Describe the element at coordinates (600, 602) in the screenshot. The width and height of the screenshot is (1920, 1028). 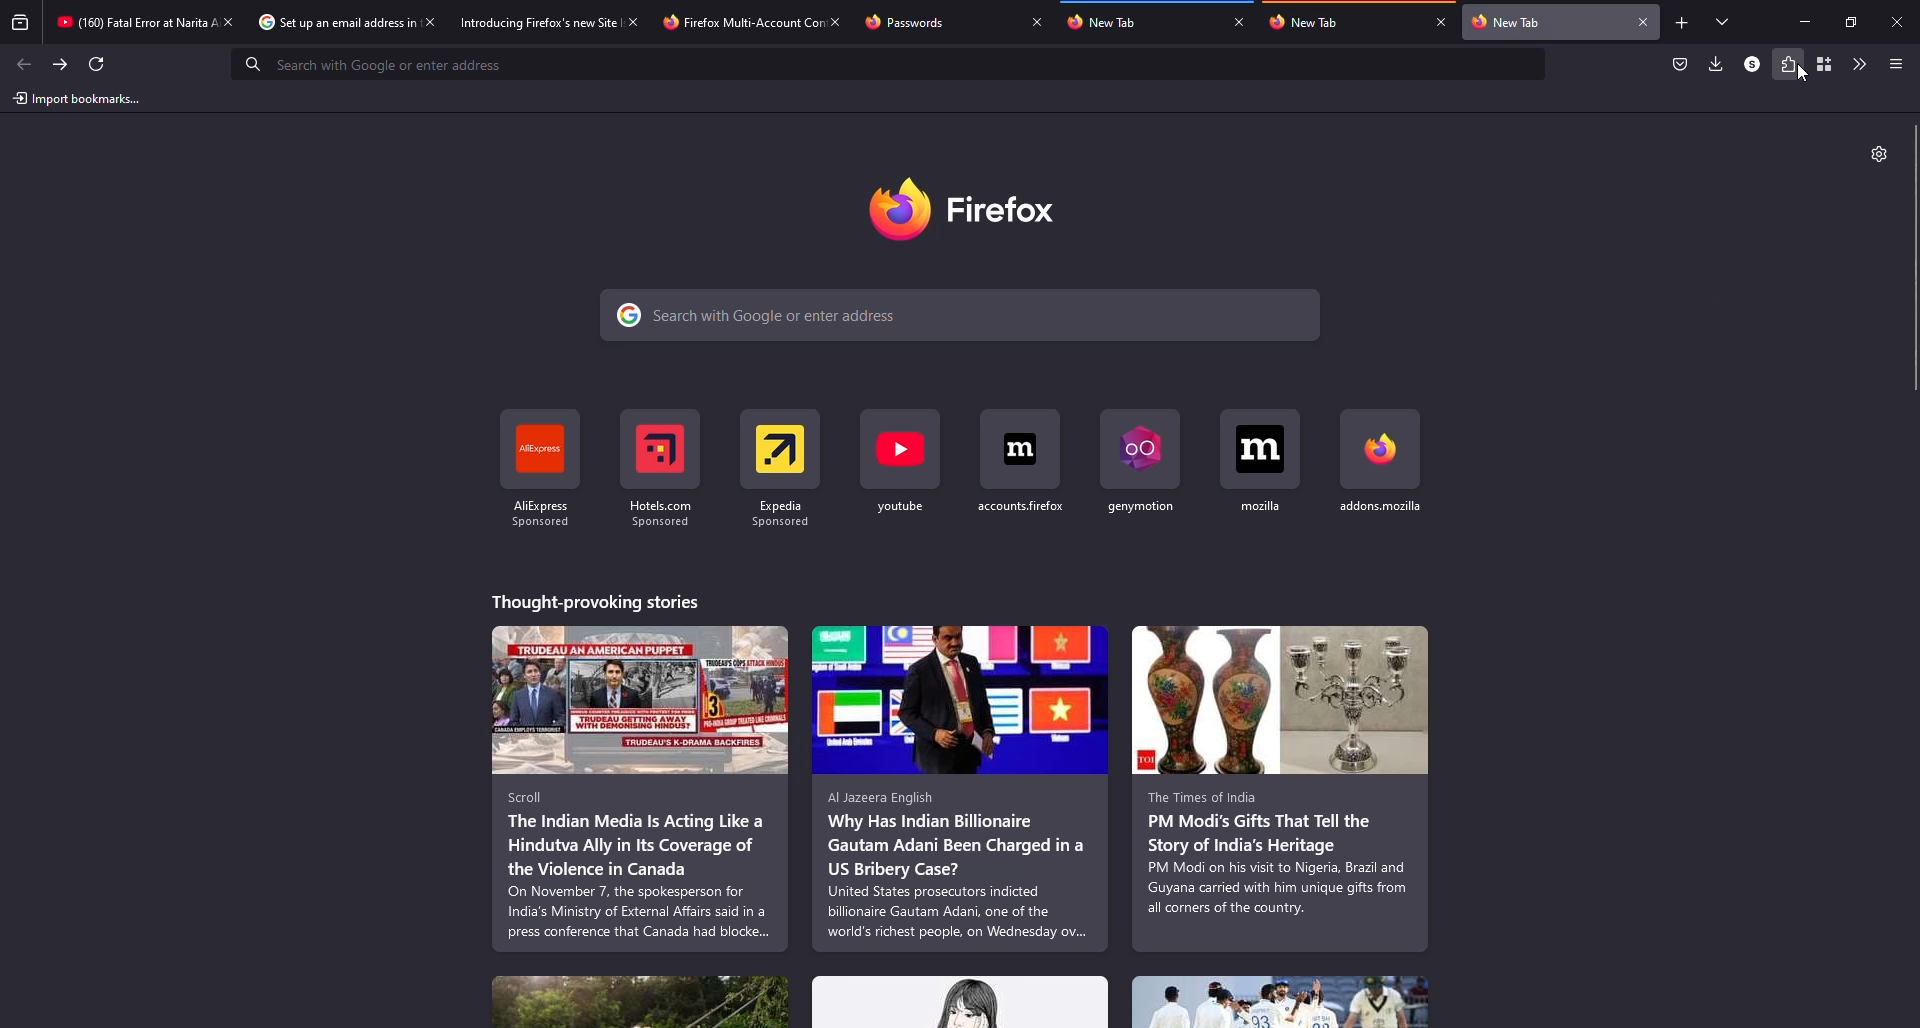
I see `stories` at that location.